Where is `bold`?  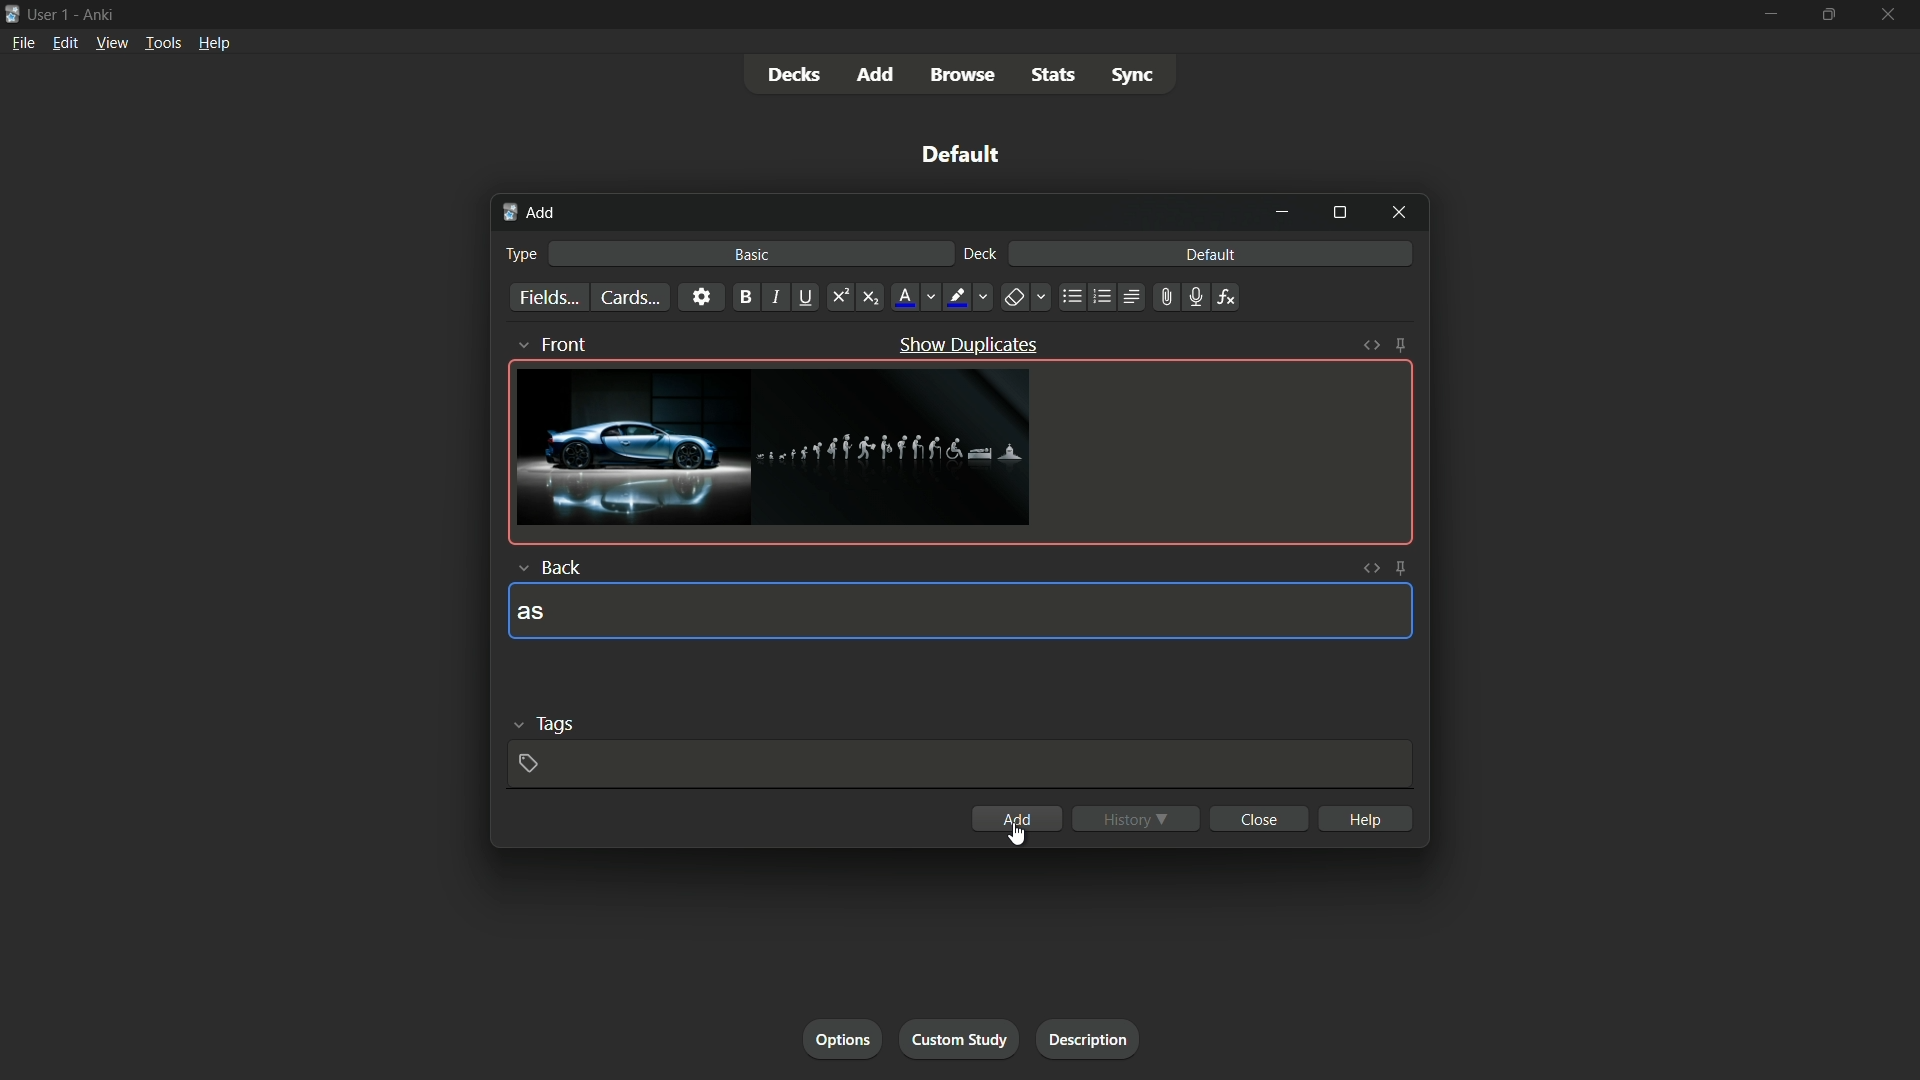 bold is located at coordinates (746, 297).